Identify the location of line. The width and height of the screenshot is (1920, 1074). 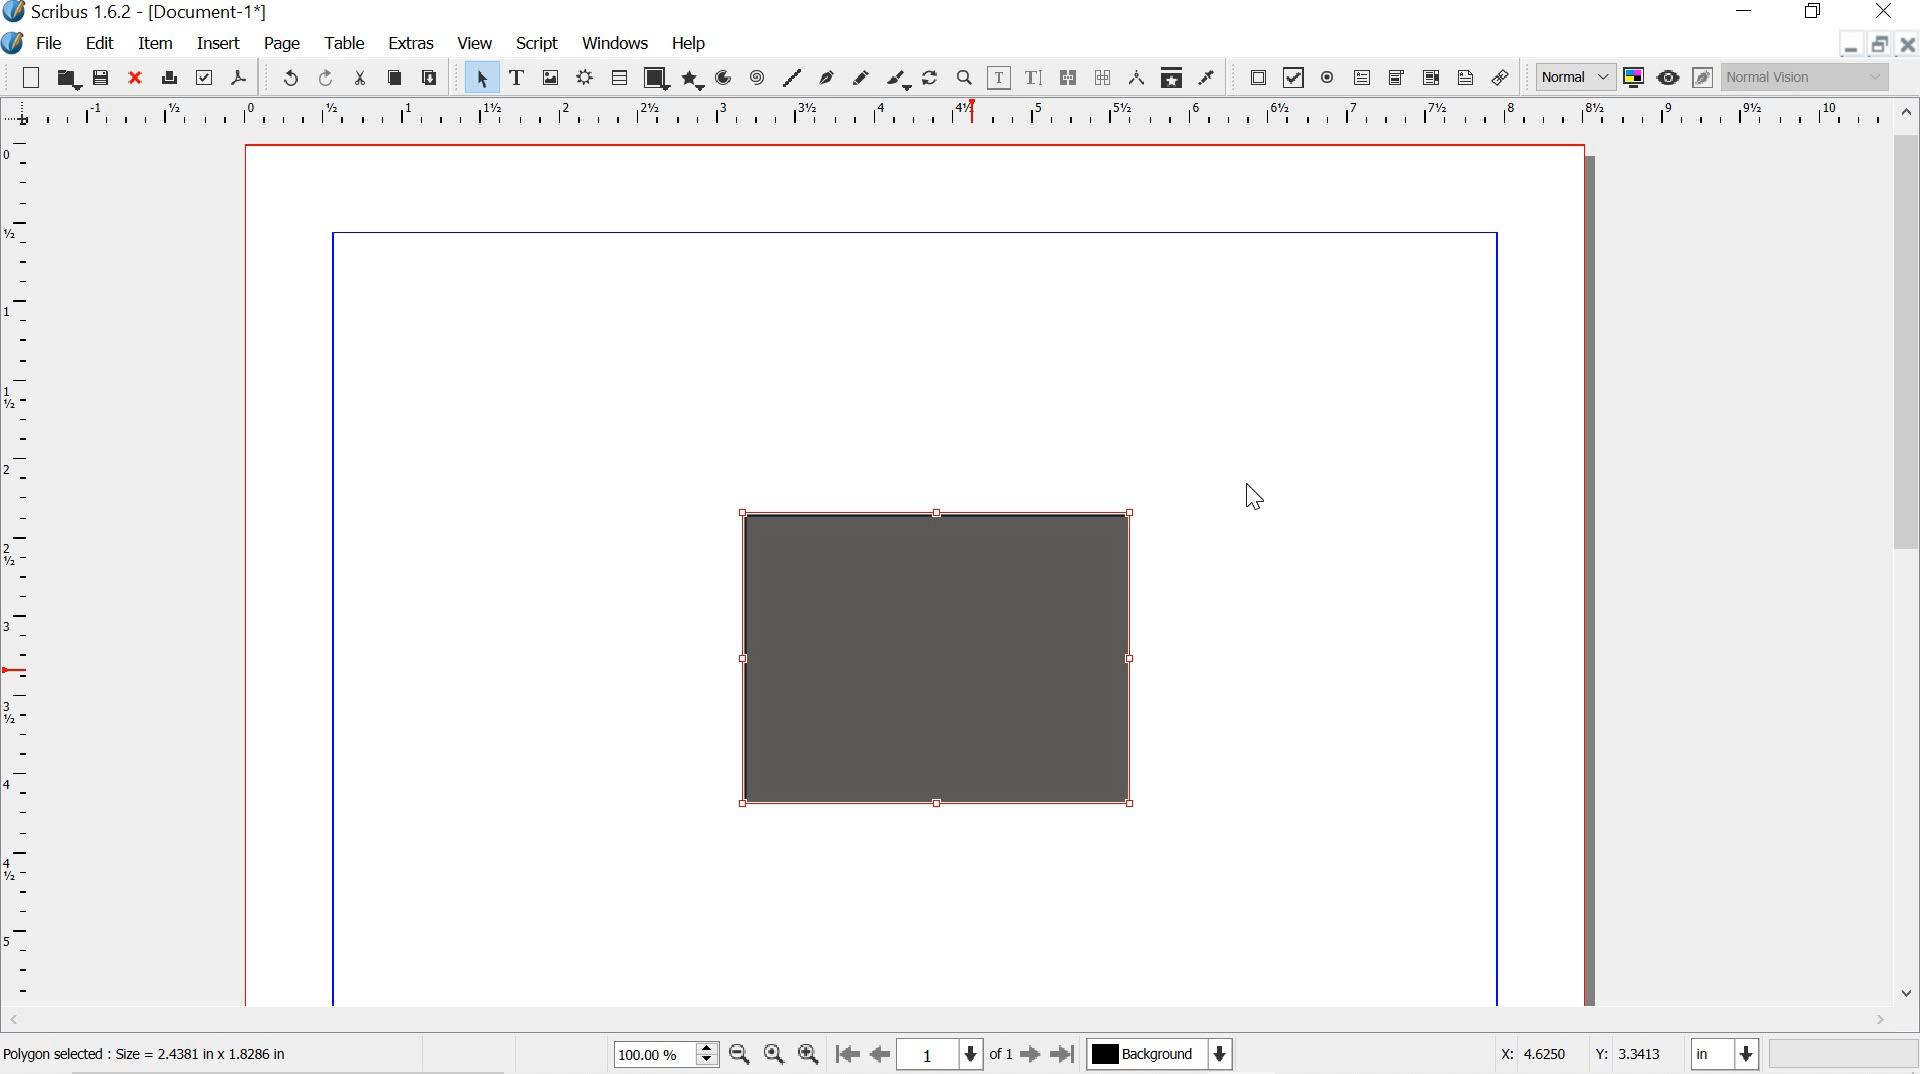
(792, 77).